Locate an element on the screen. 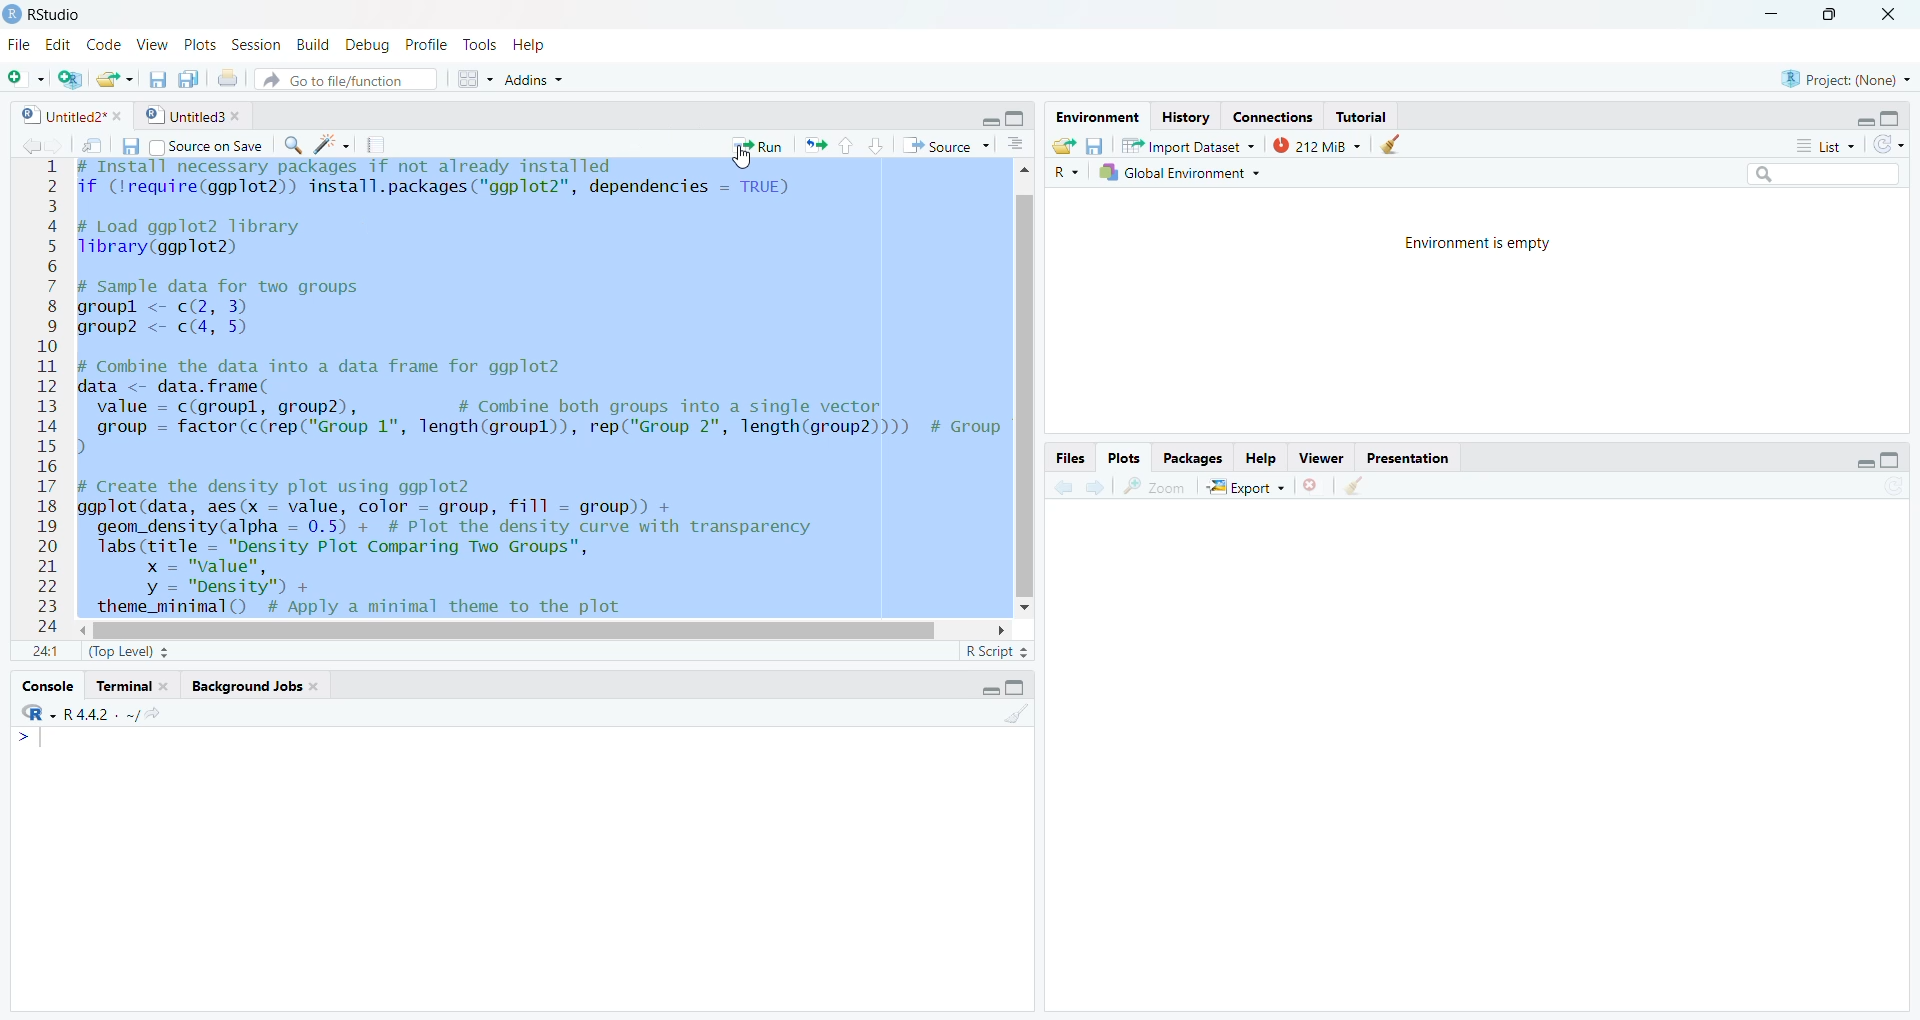  document is located at coordinates (379, 145).